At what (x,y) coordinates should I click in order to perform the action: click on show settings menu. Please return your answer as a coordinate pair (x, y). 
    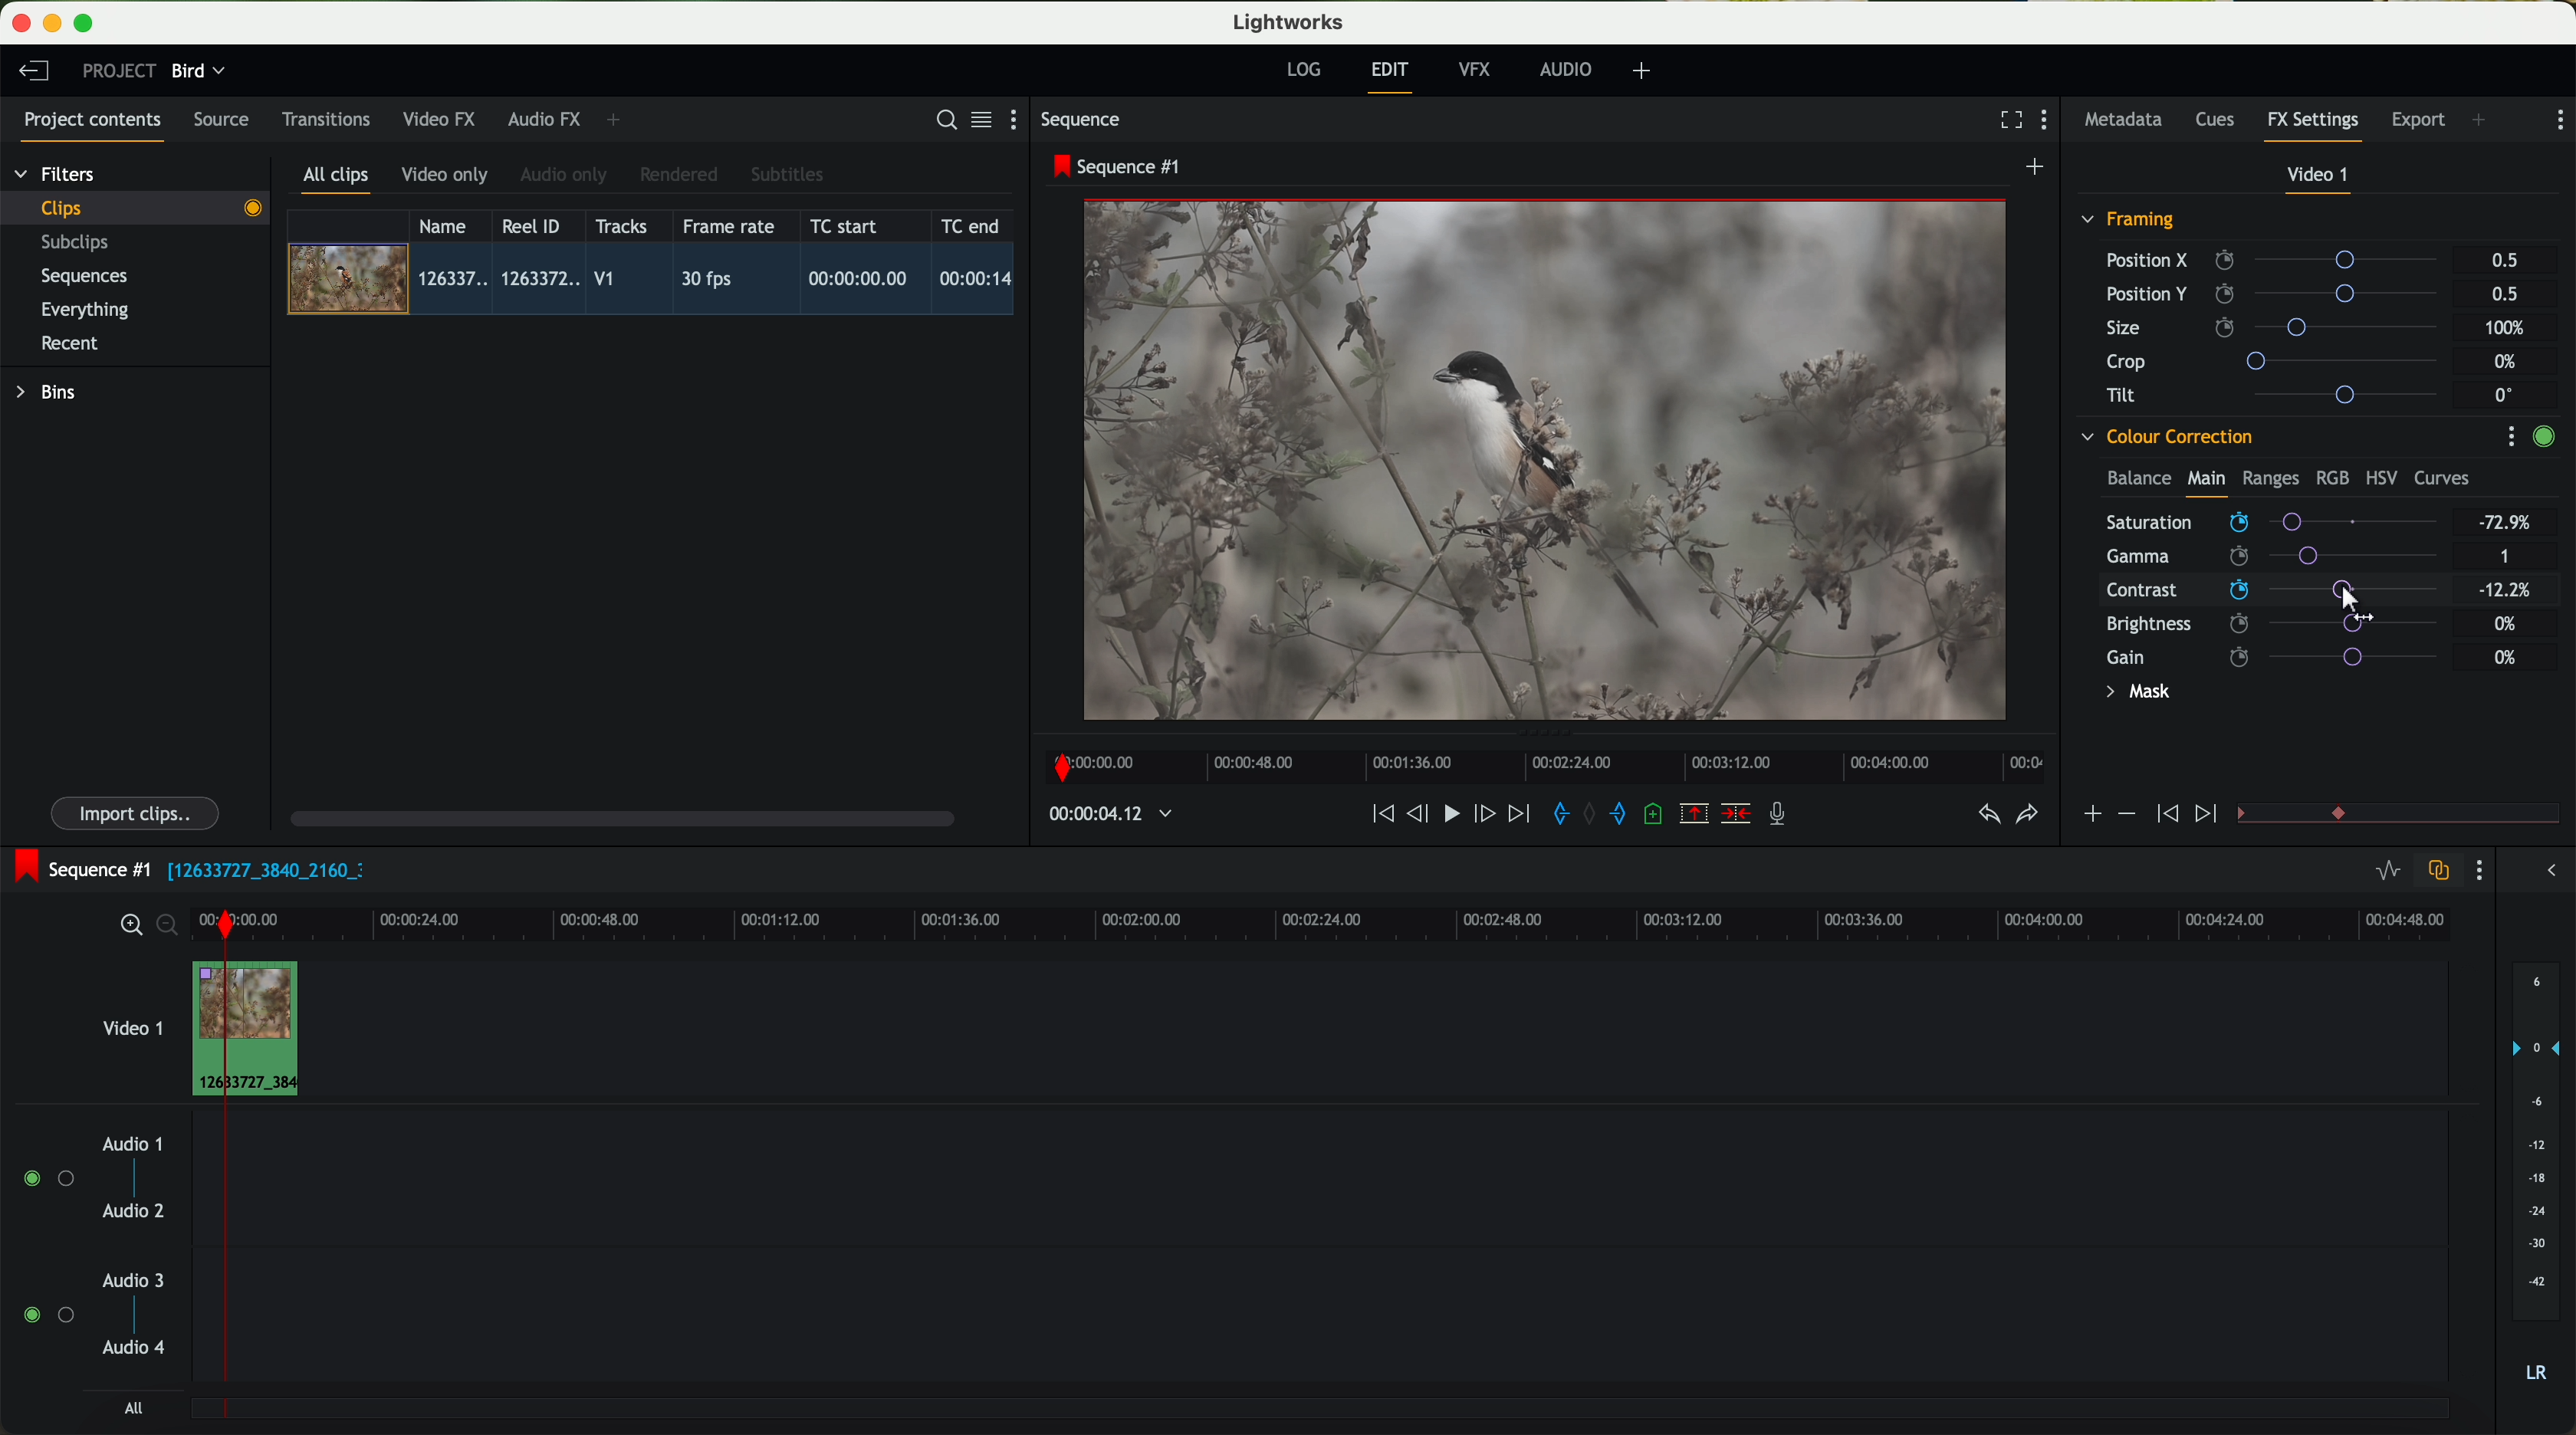
    Looking at the image, I should click on (2477, 870).